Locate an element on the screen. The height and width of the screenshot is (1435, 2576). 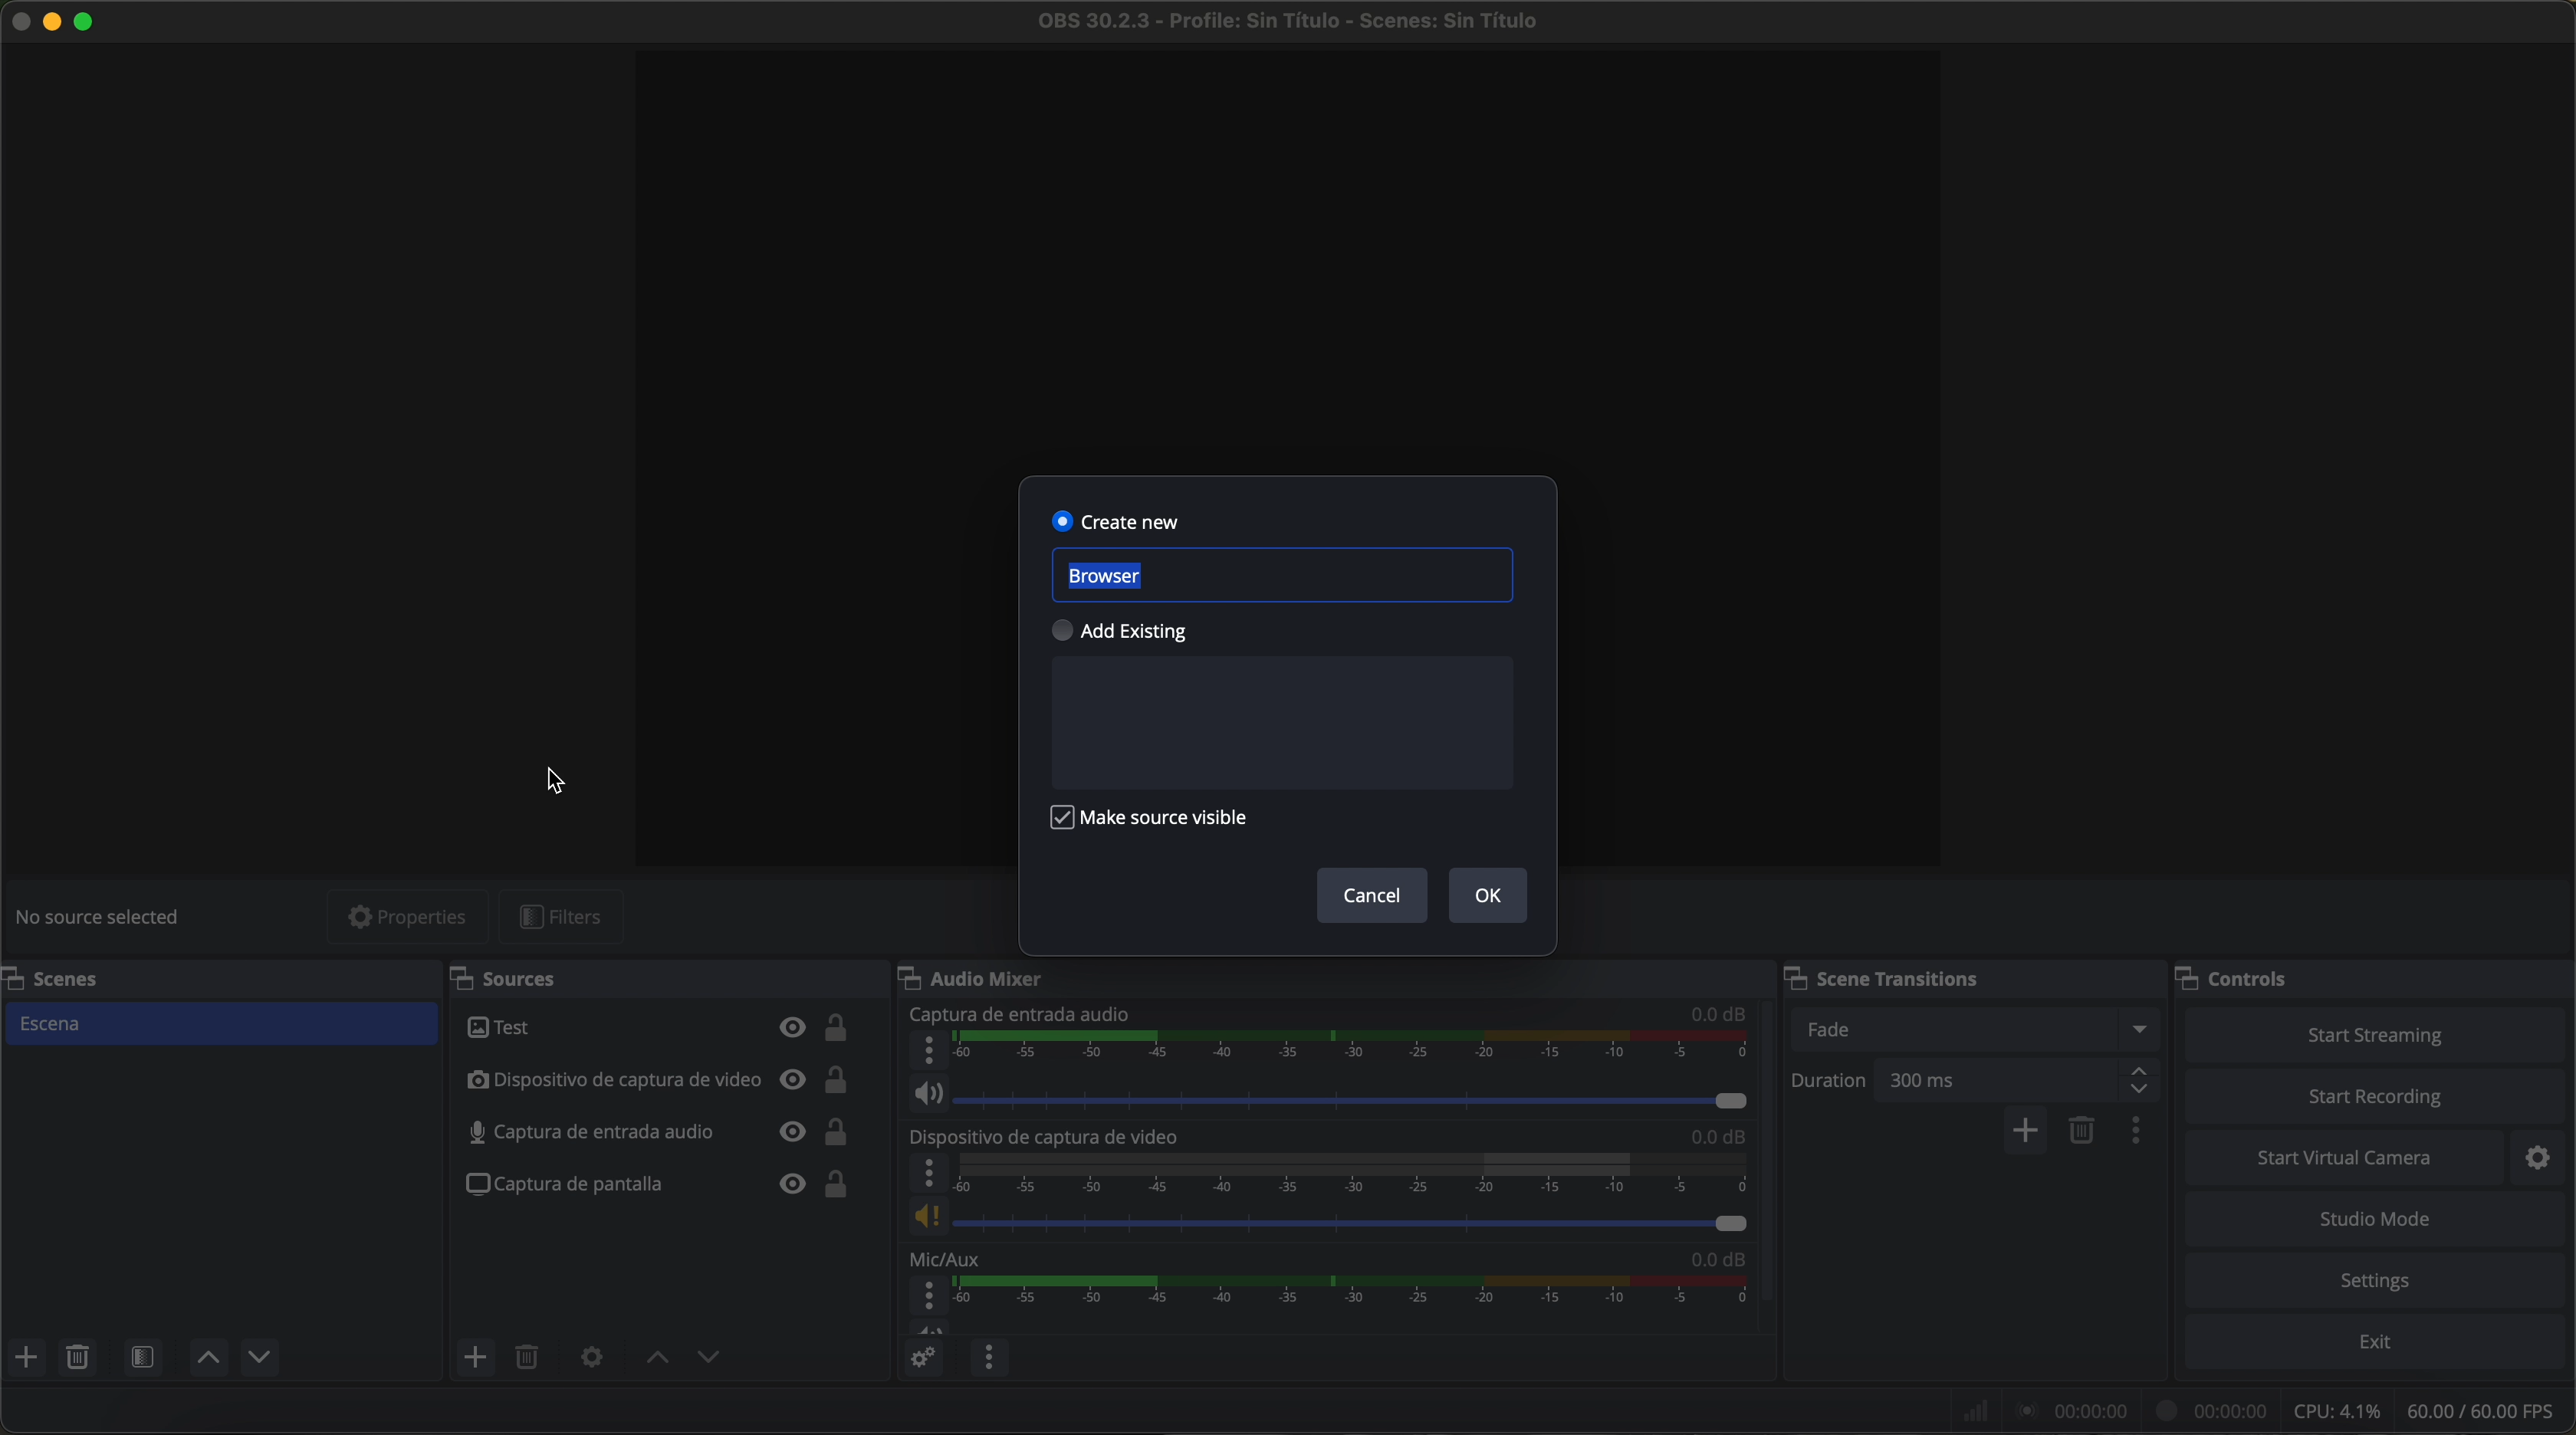
300 ms is located at coordinates (2024, 1080).